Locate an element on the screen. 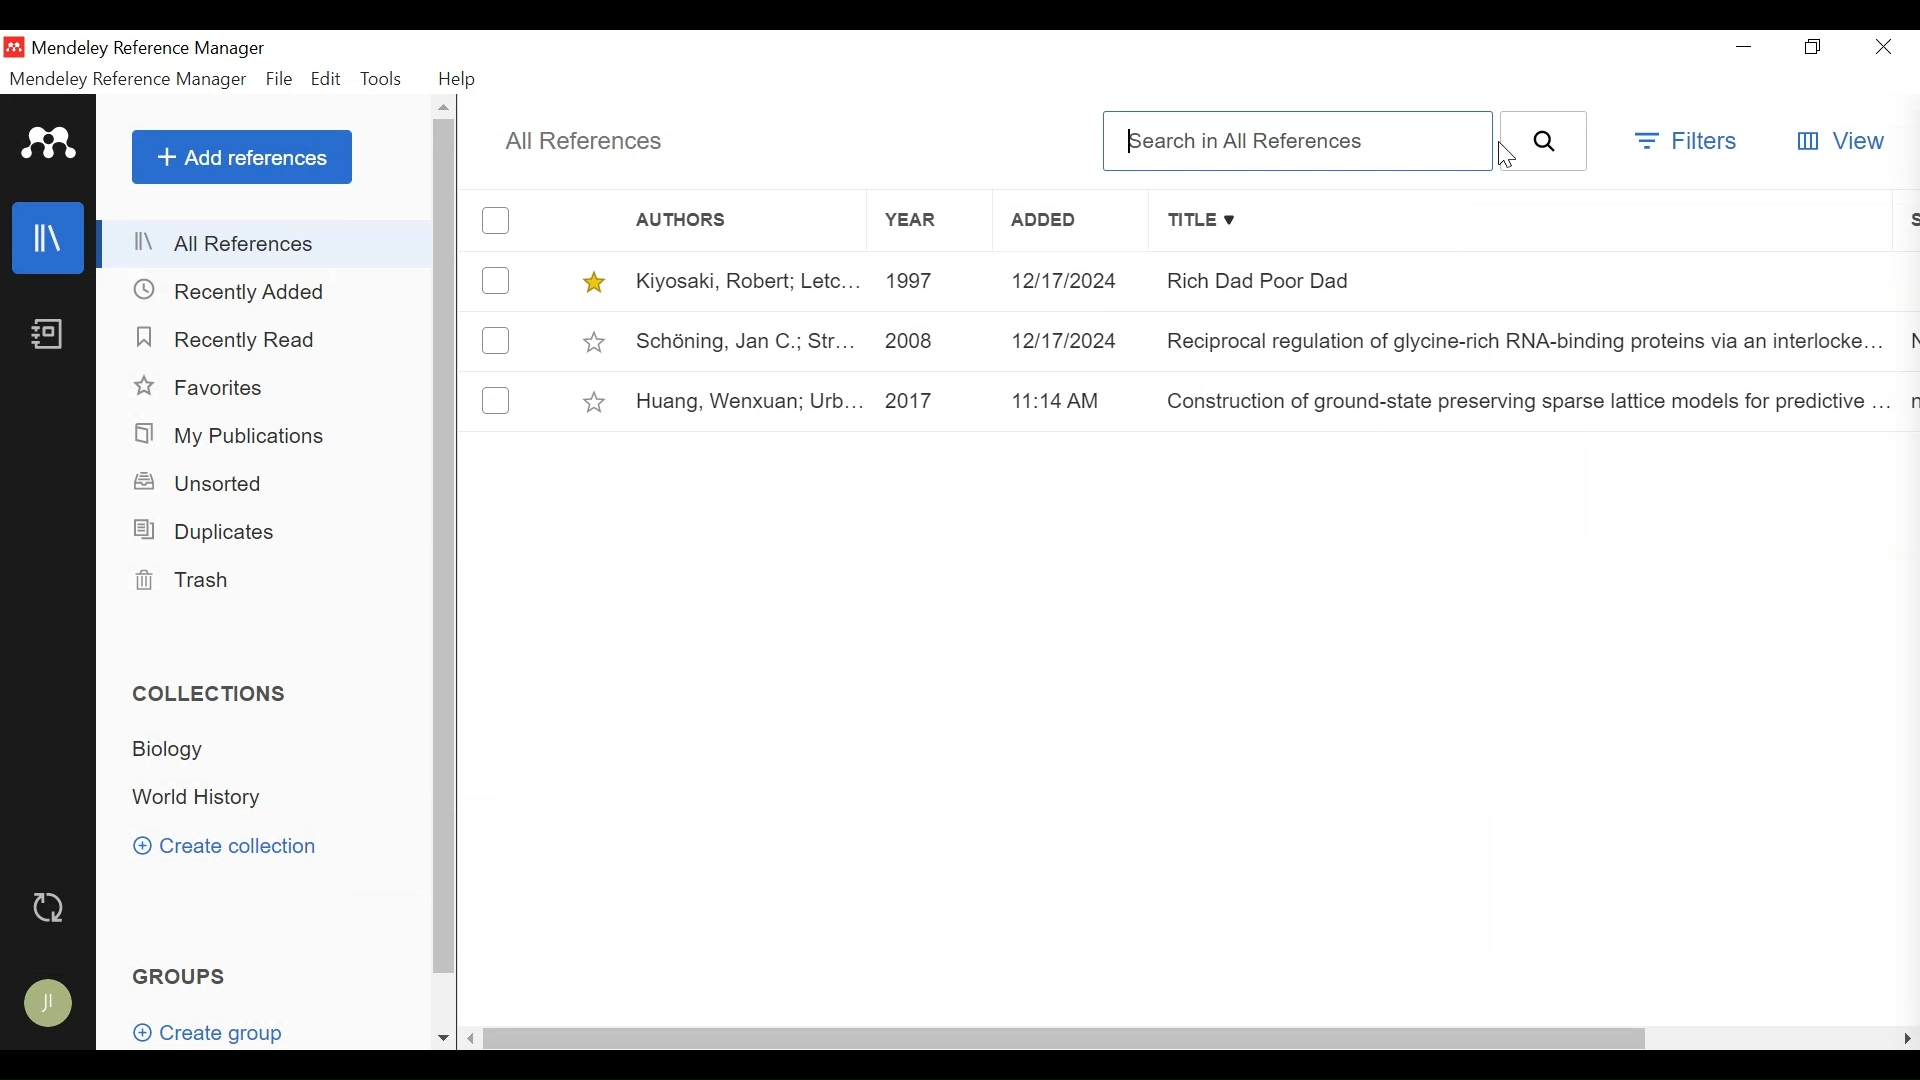 This screenshot has width=1920, height=1080. Add References is located at coordinates (241, 156).